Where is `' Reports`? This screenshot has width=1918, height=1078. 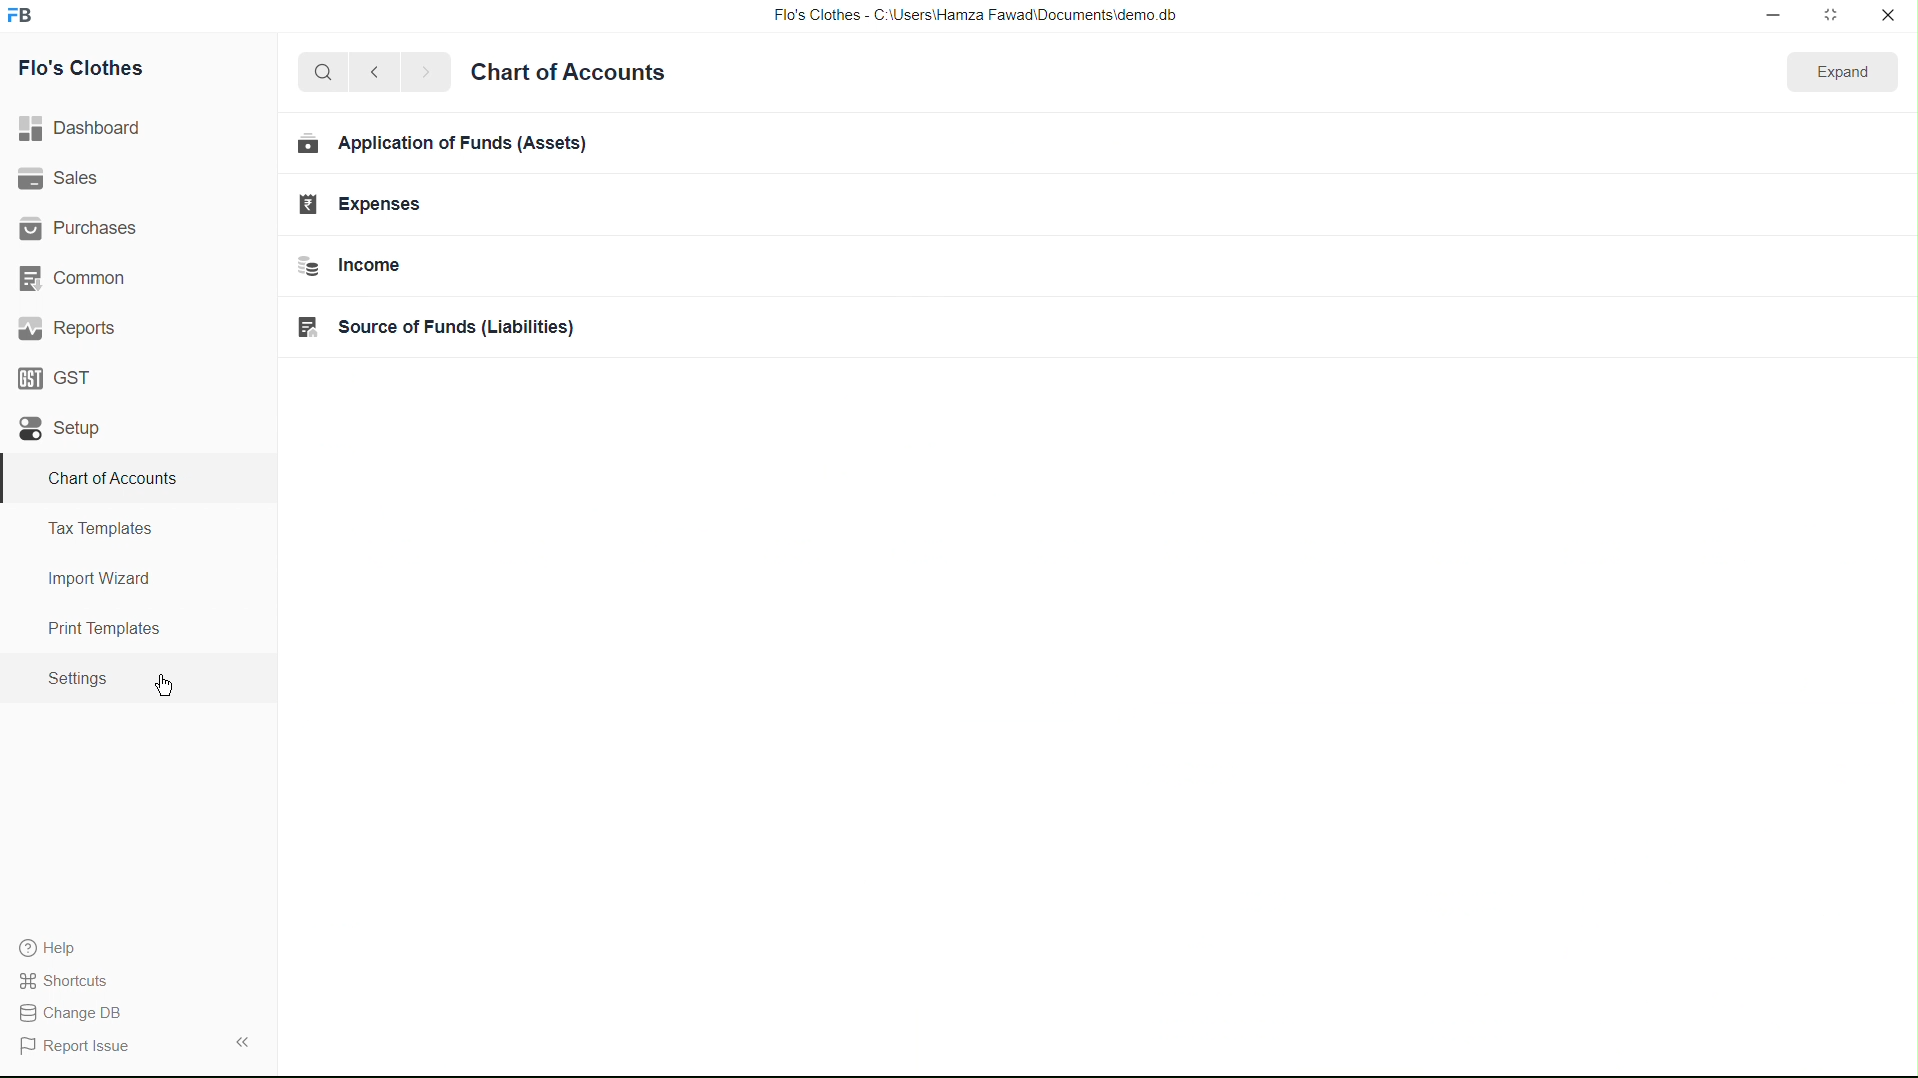
' Reports is located at coordinates (71, 327).